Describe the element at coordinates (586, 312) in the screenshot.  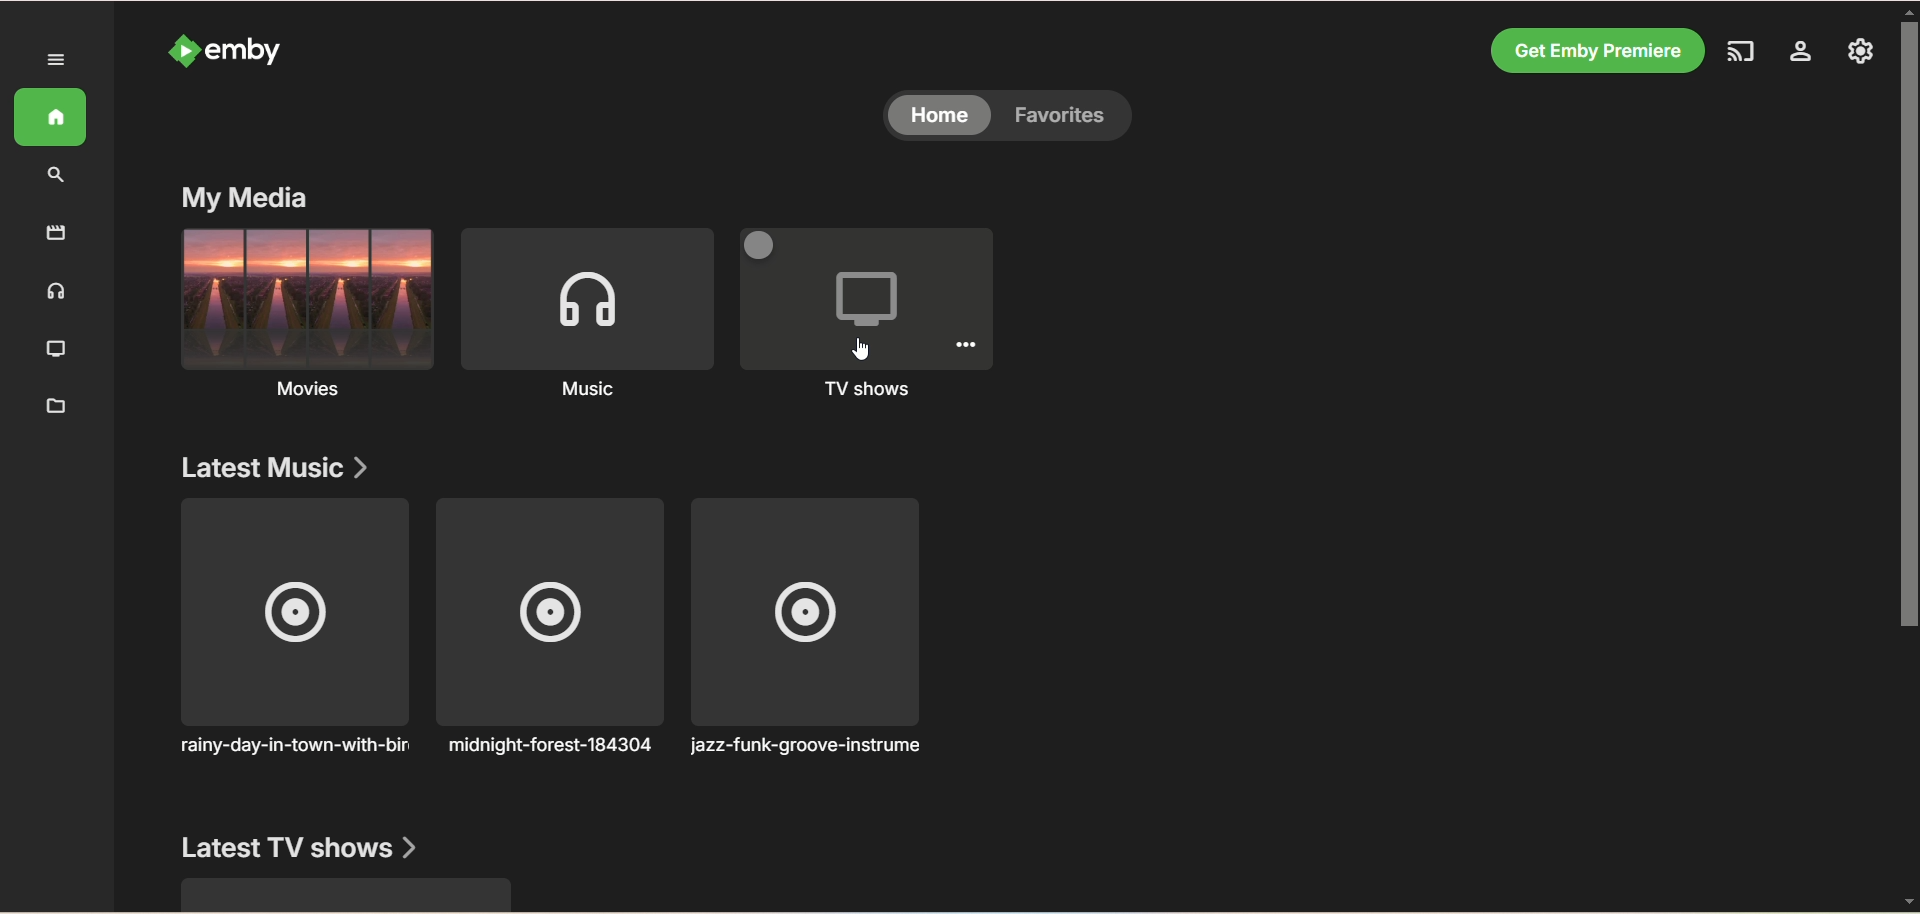
I see `Music` at that location.